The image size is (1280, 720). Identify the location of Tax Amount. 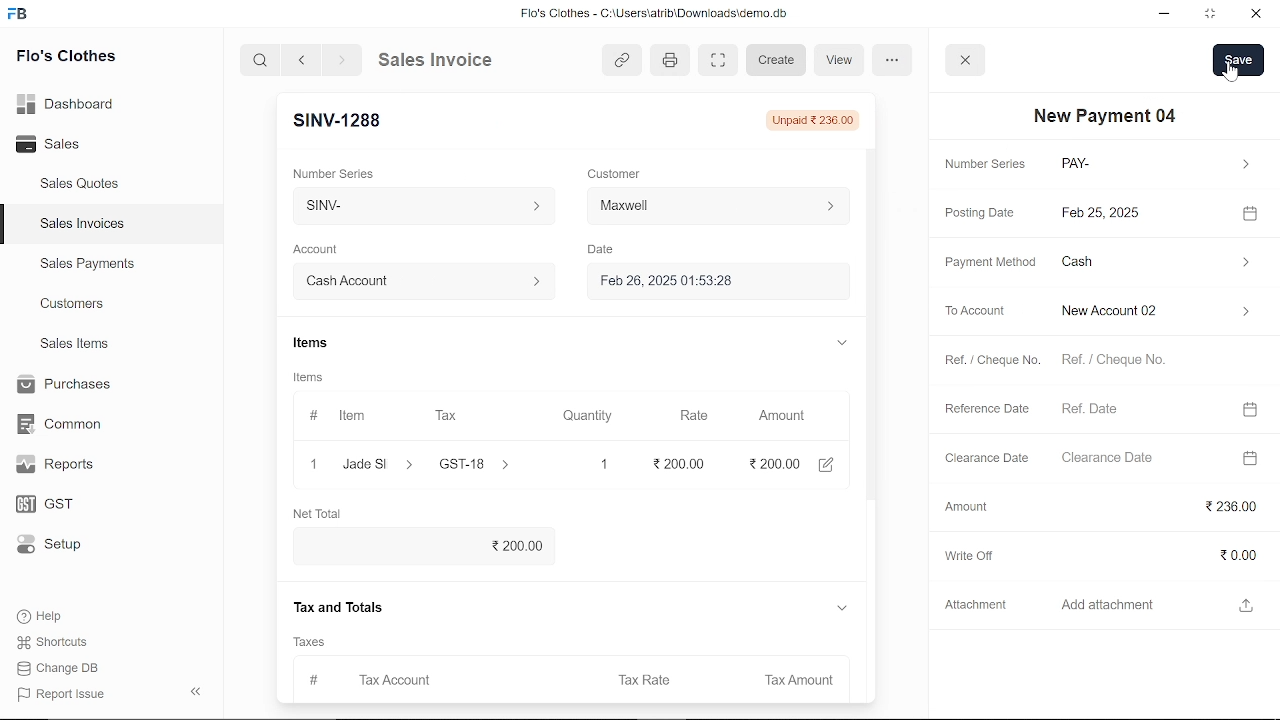
(796, 677).